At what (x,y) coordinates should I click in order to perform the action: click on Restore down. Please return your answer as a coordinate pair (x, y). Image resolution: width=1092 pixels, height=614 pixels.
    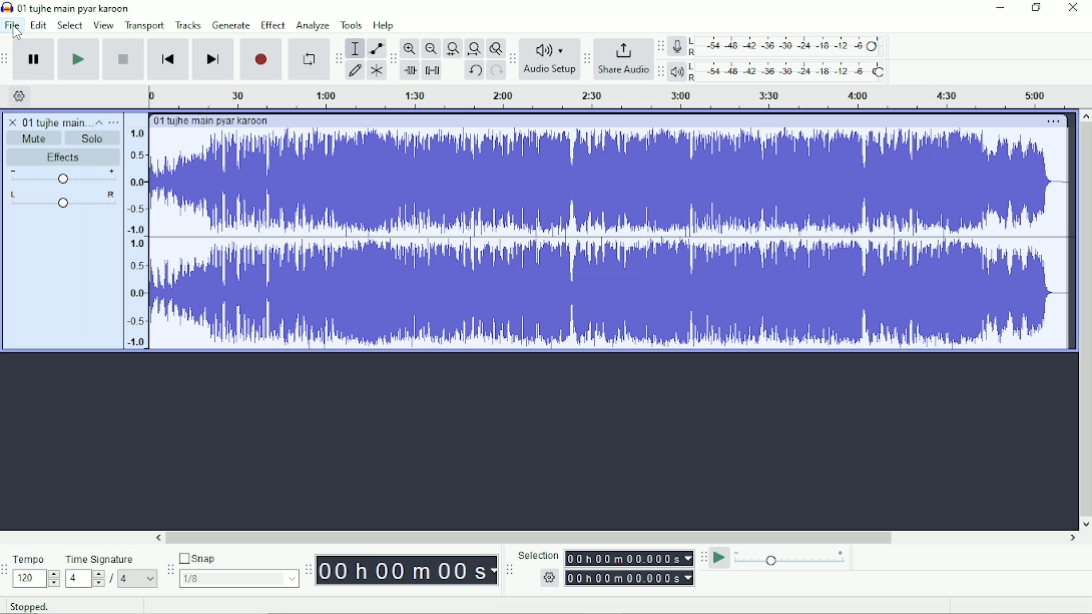
    Looking at the image, I should click on (1035, 8).